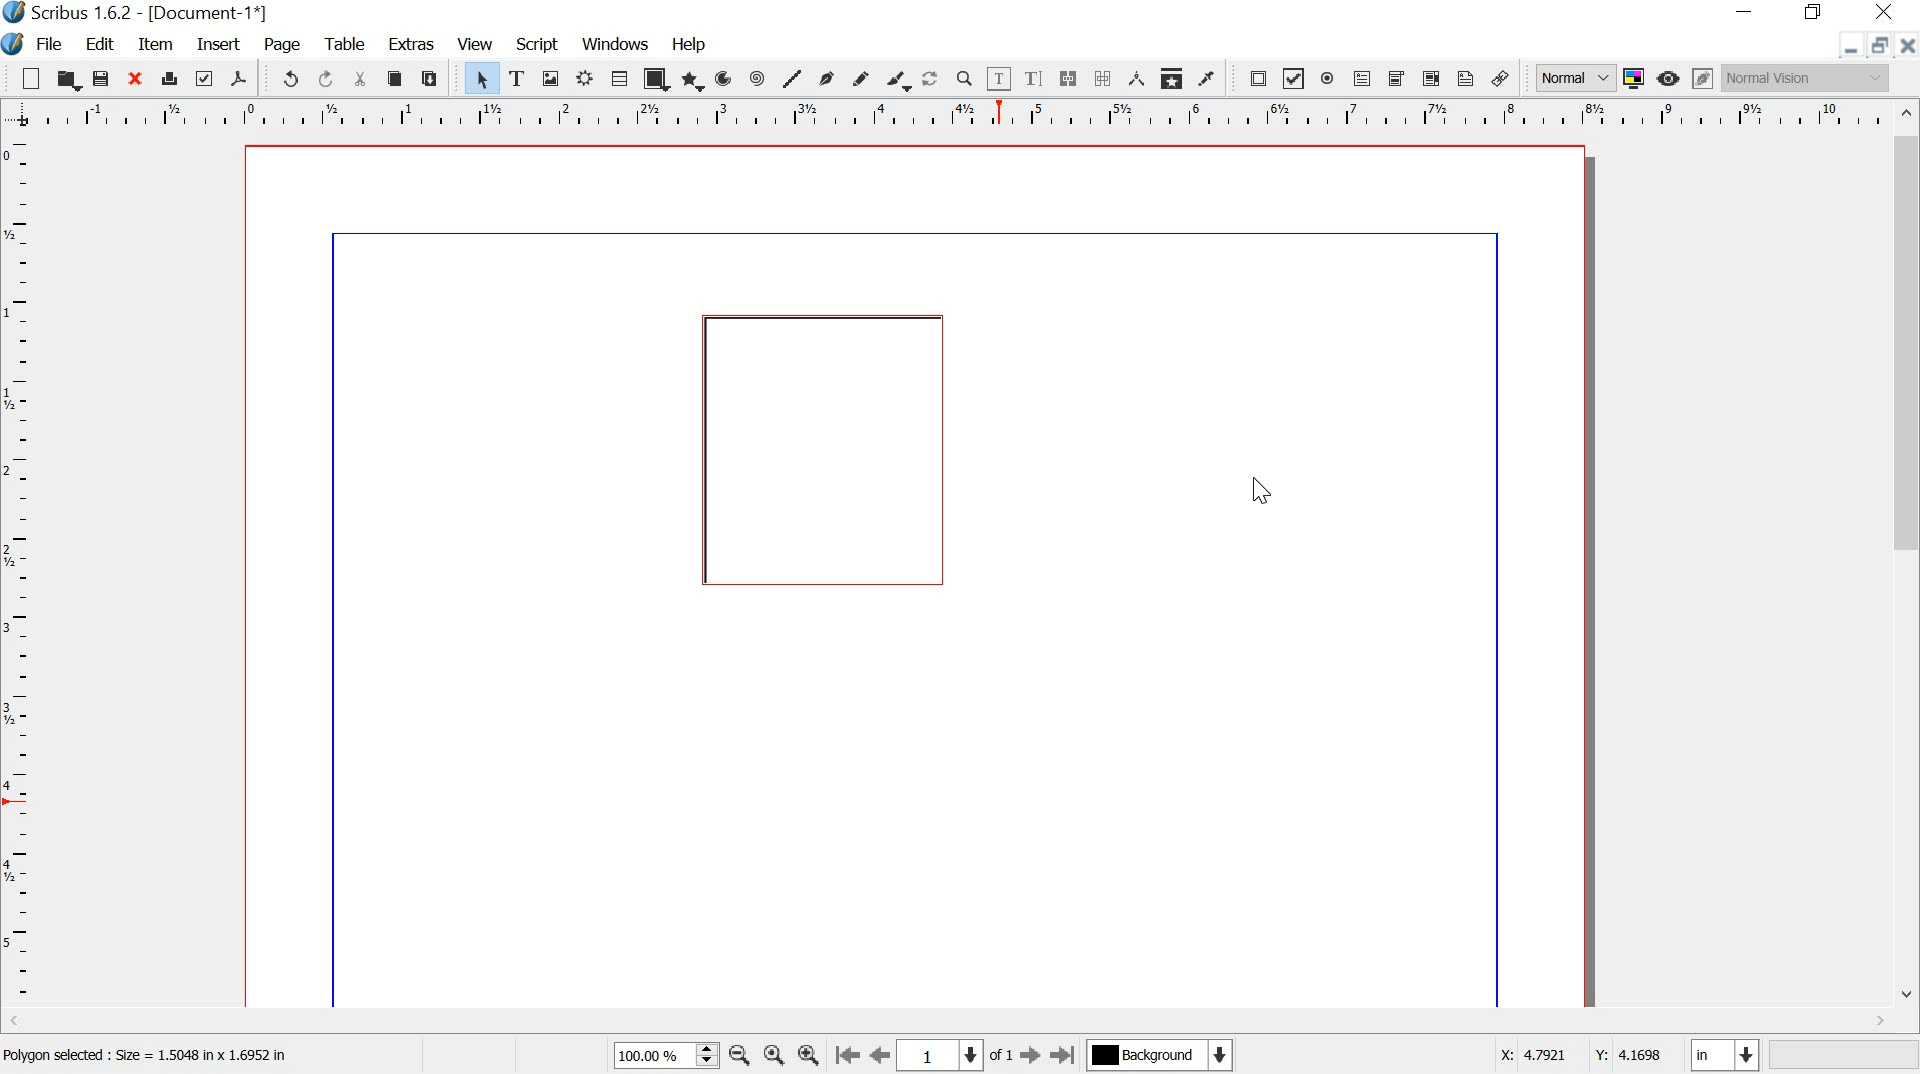  What do you see at coordinates (847, 1055) in the screenshot?
I see `go to first page` at bounding box center [847, 1055].